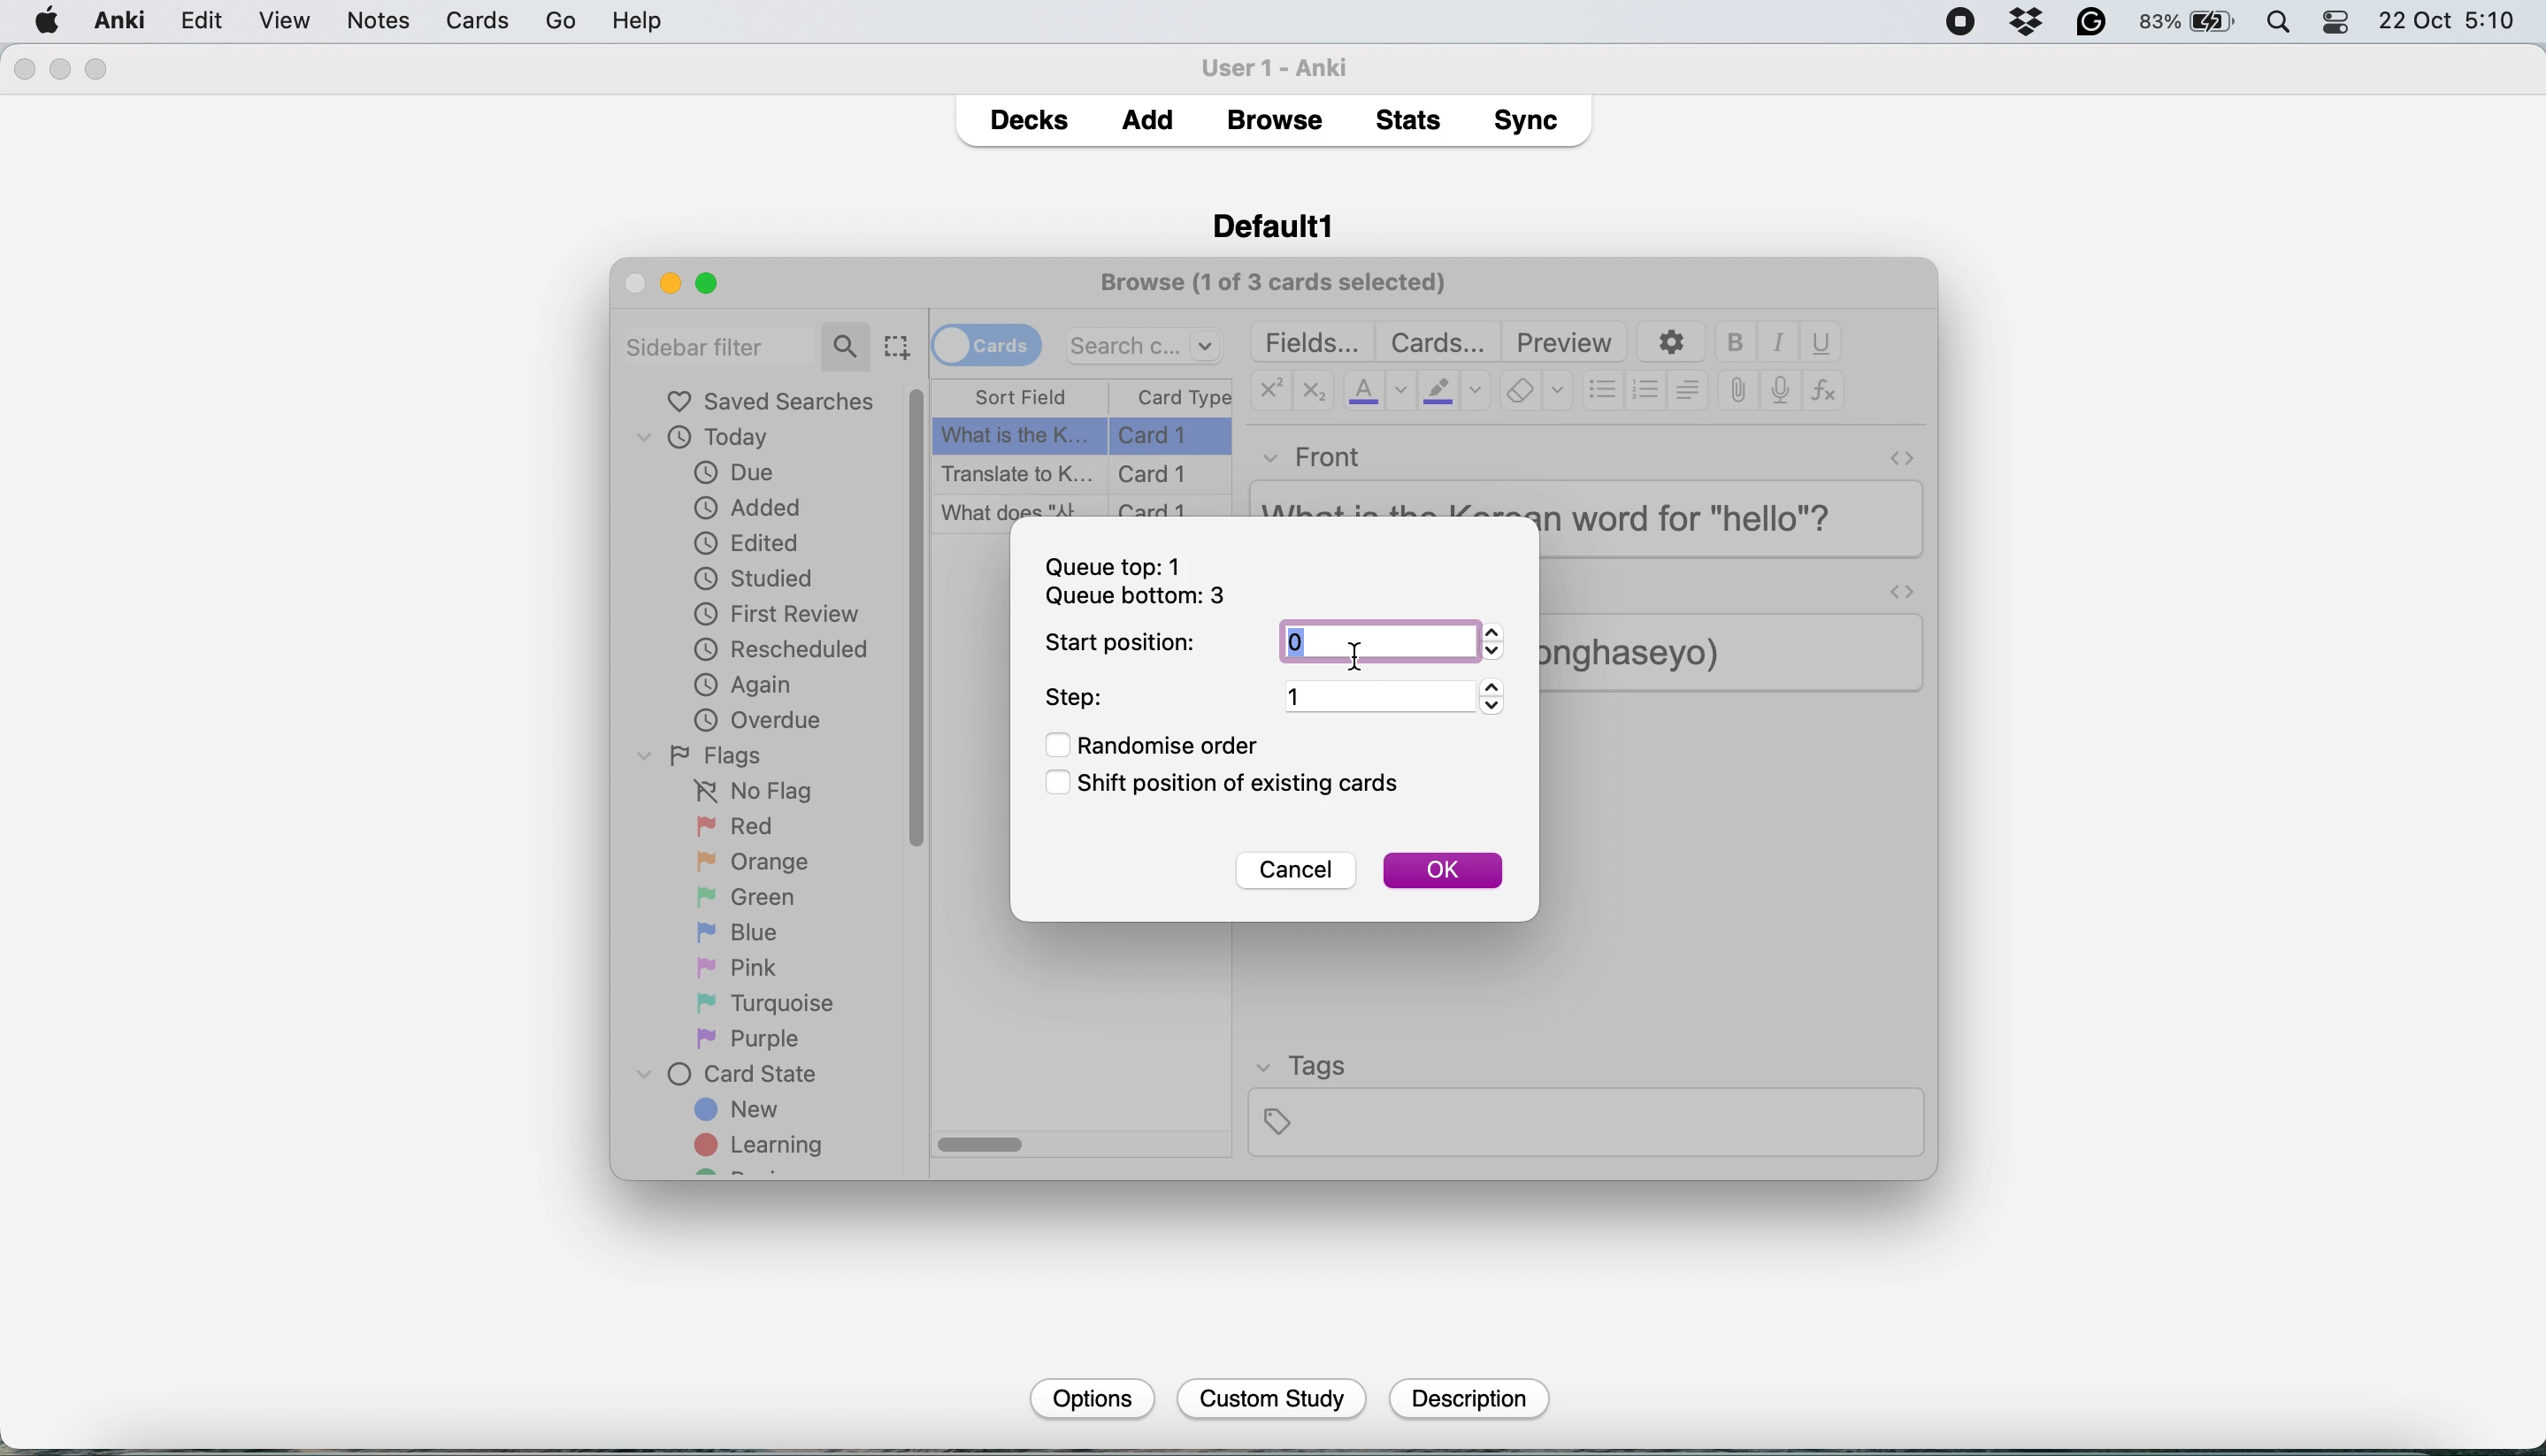  Describe the element at coordinates (284, 22) in the screenshot. I see `edit` at that location.